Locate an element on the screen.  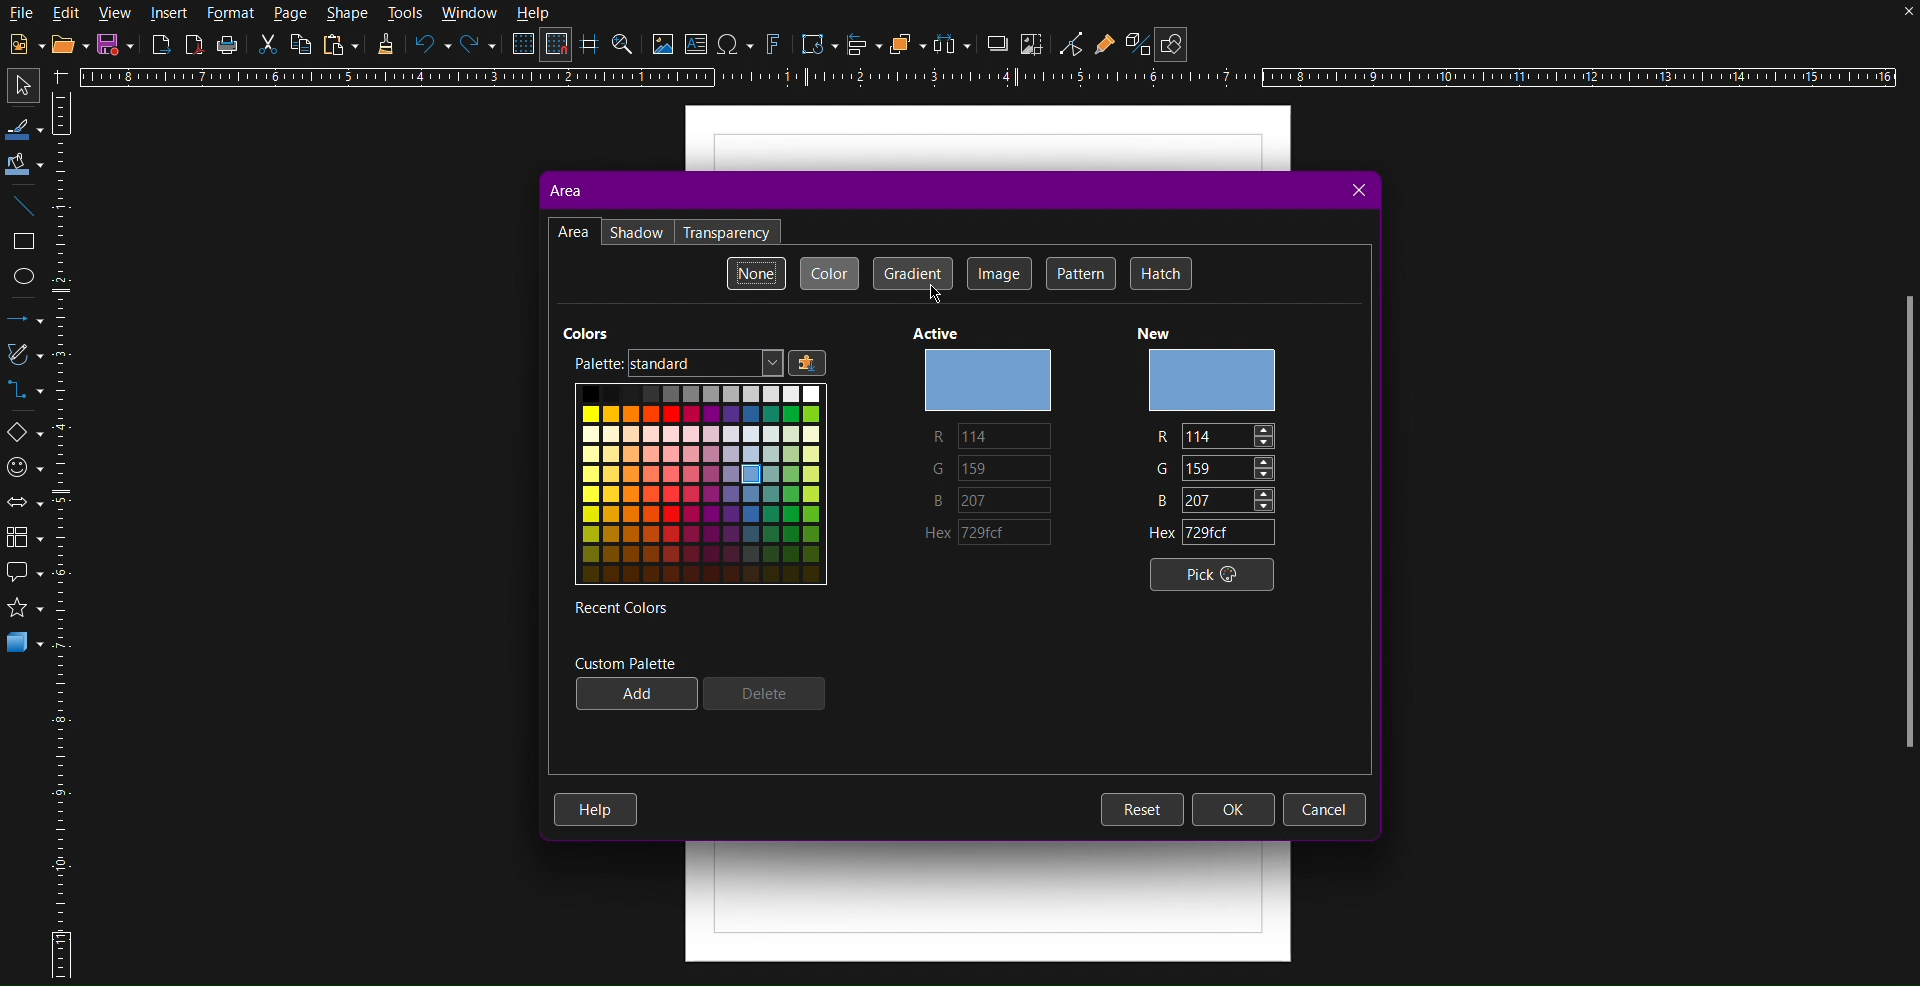
Open is located at coordinates (64, 44).